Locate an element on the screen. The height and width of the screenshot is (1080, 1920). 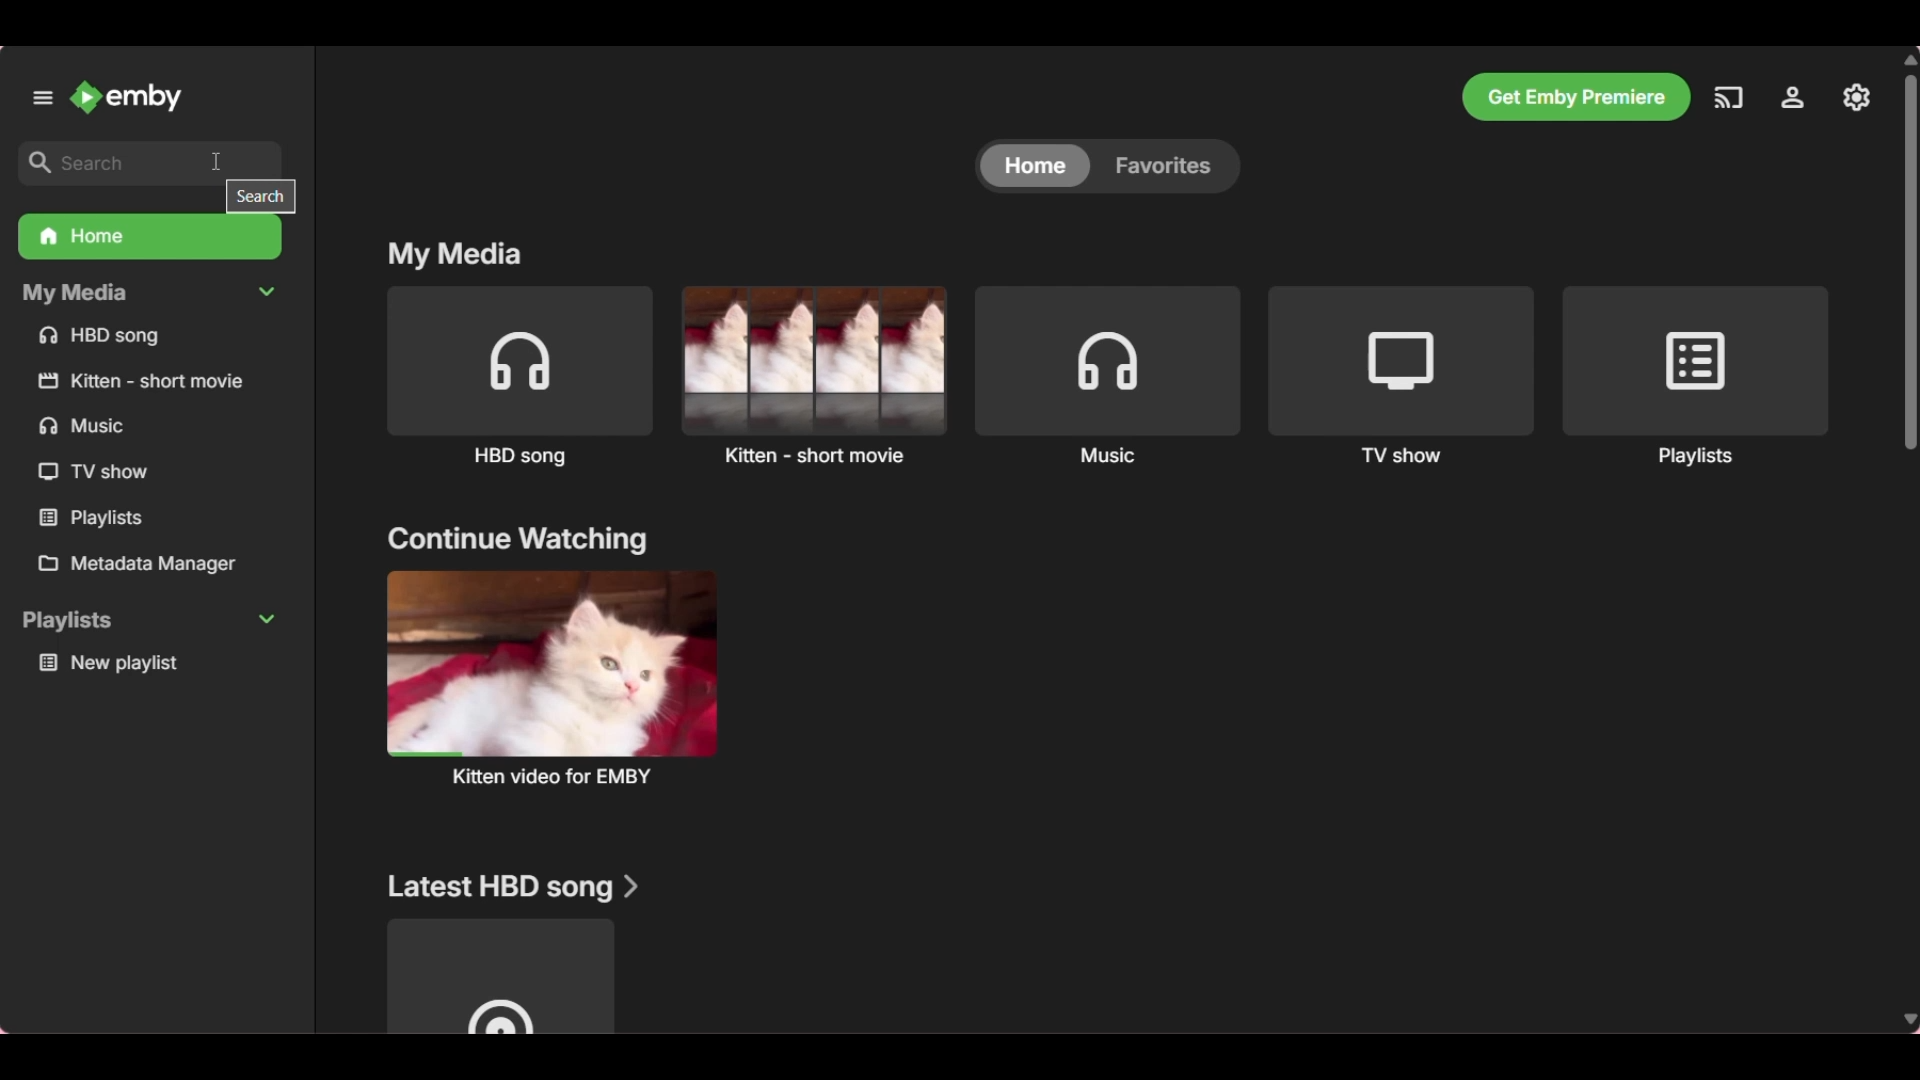
Get Emby premiere is located at coordinates (1576, 97).